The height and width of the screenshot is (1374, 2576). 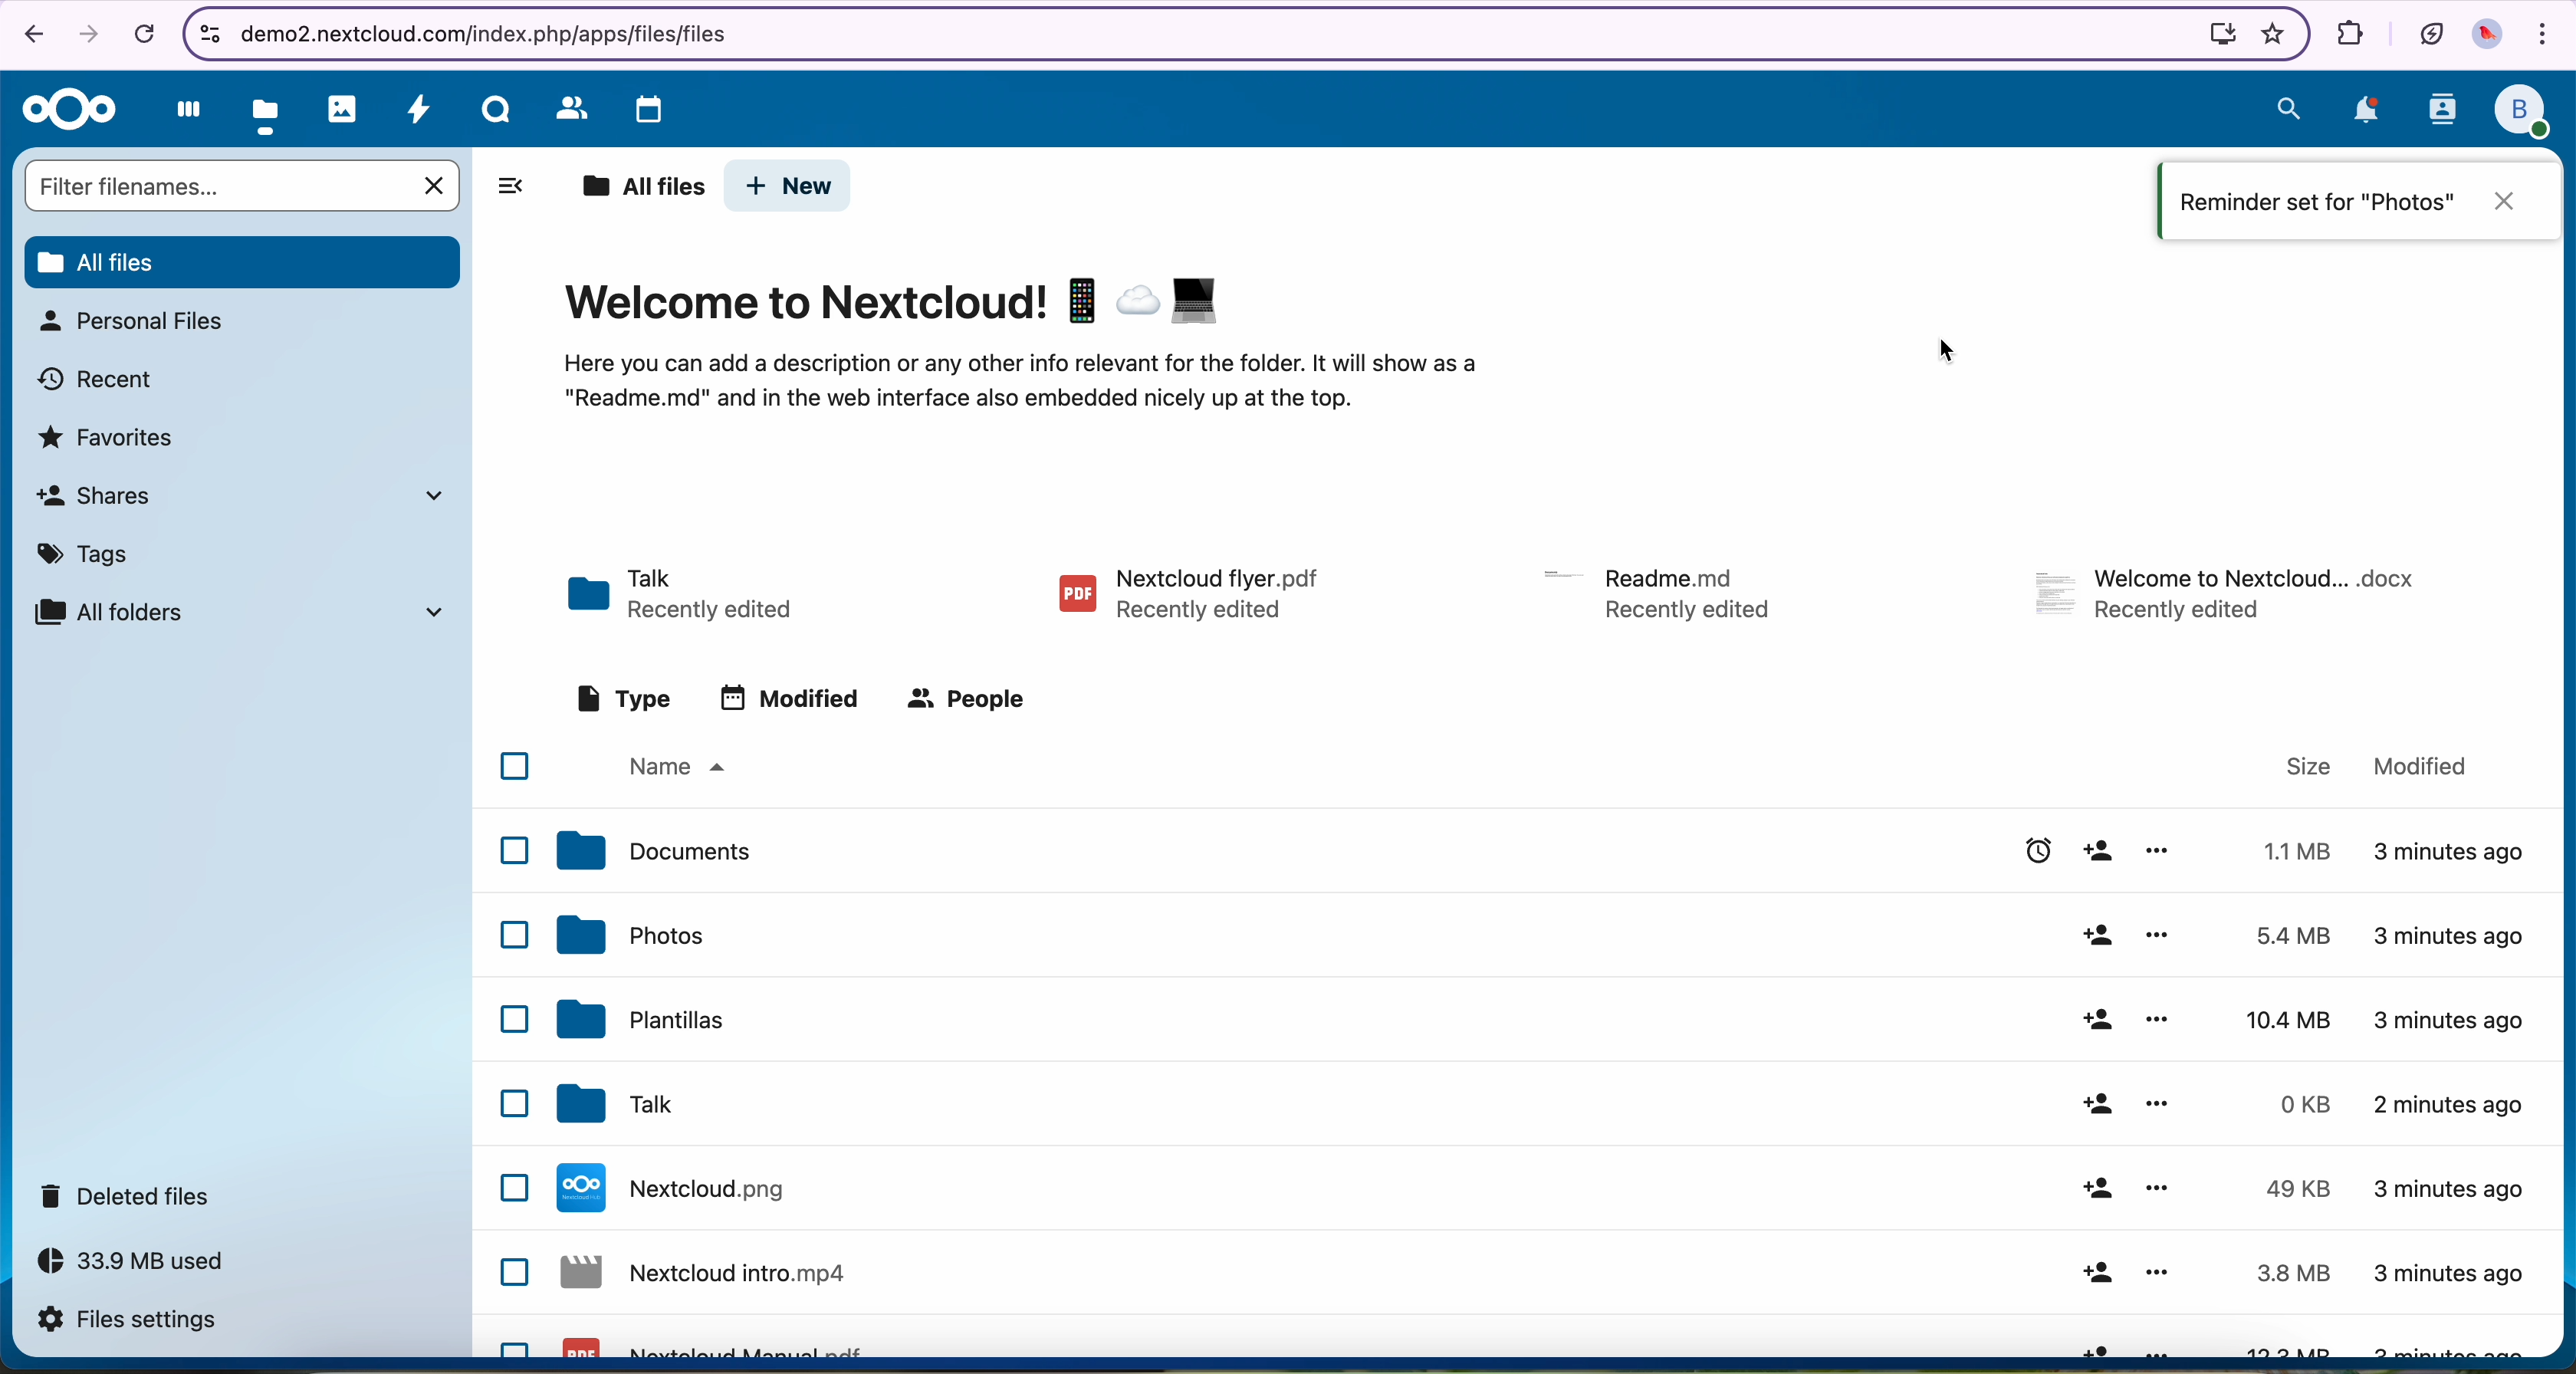 I want to click on contacts, so click(x=565, y=107).